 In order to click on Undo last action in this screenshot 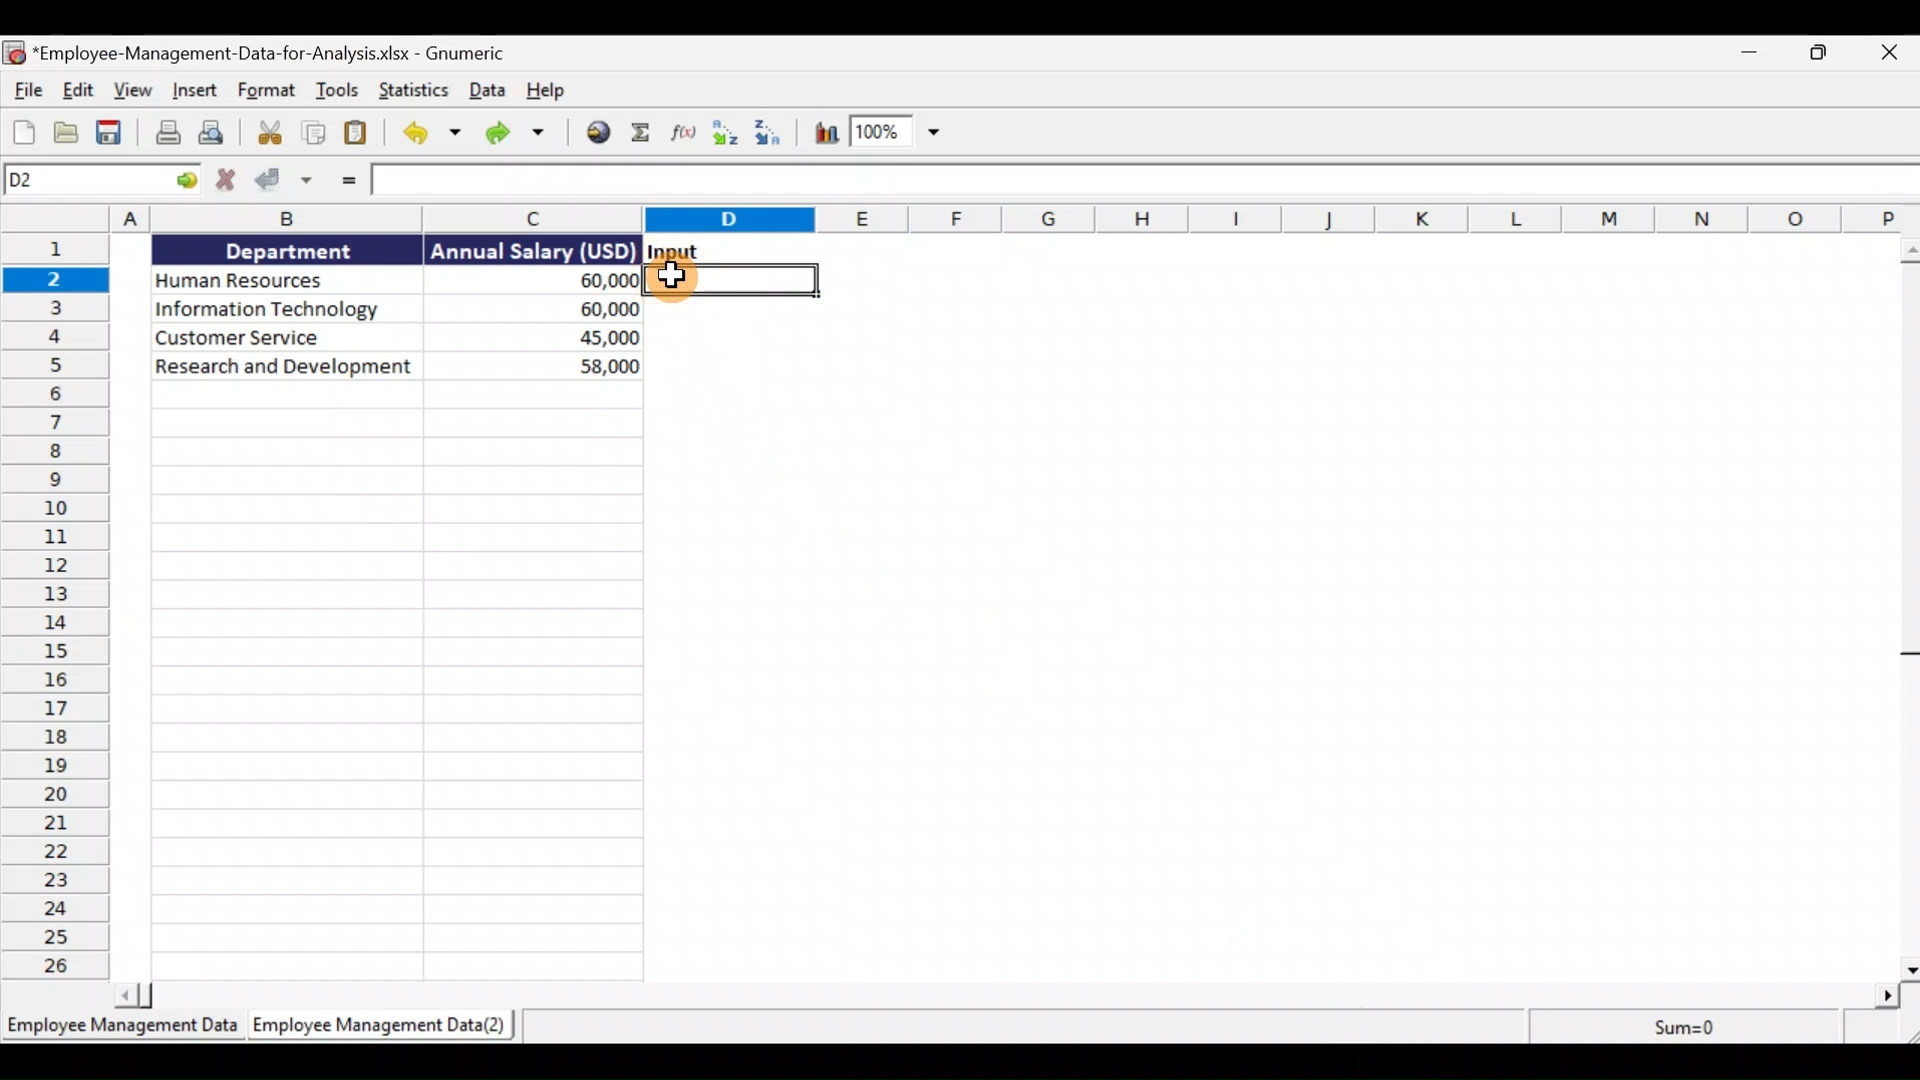, I will do `click(428, 134)`.